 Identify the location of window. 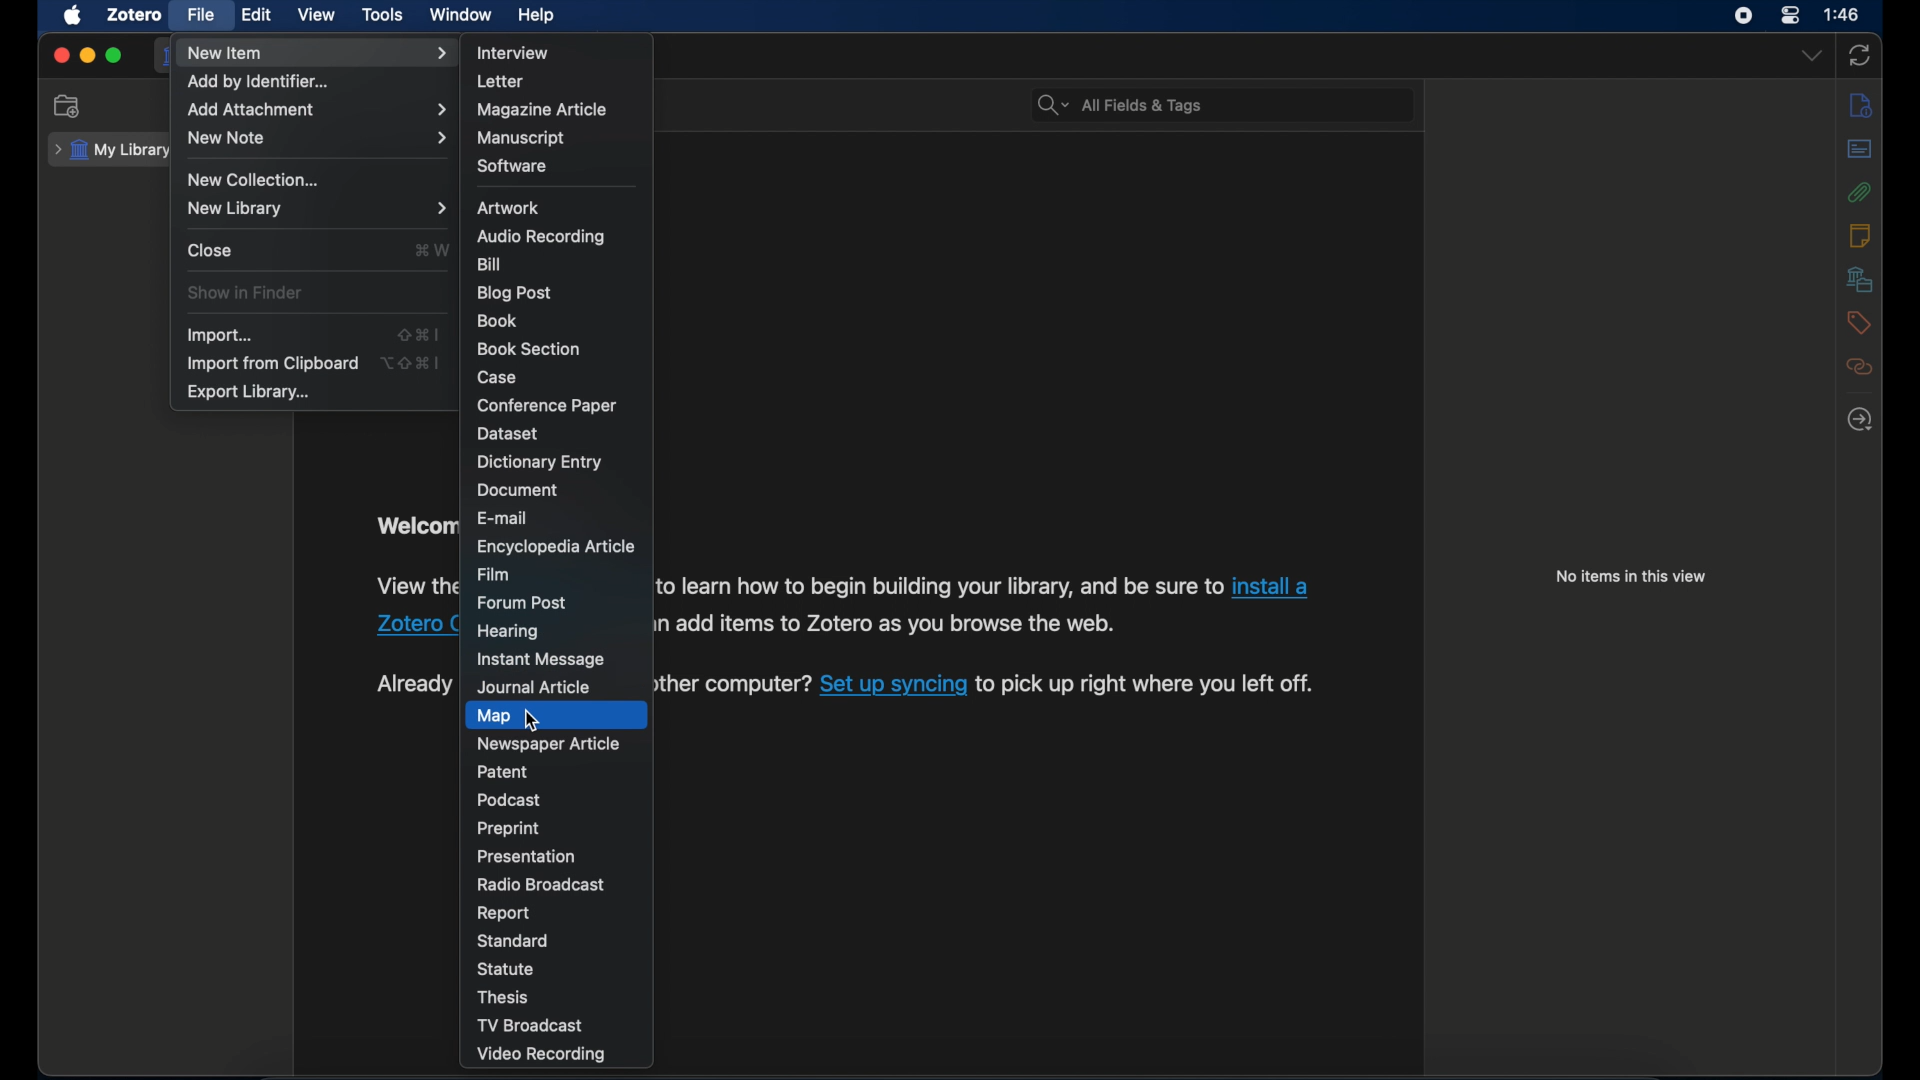
(461, 13).